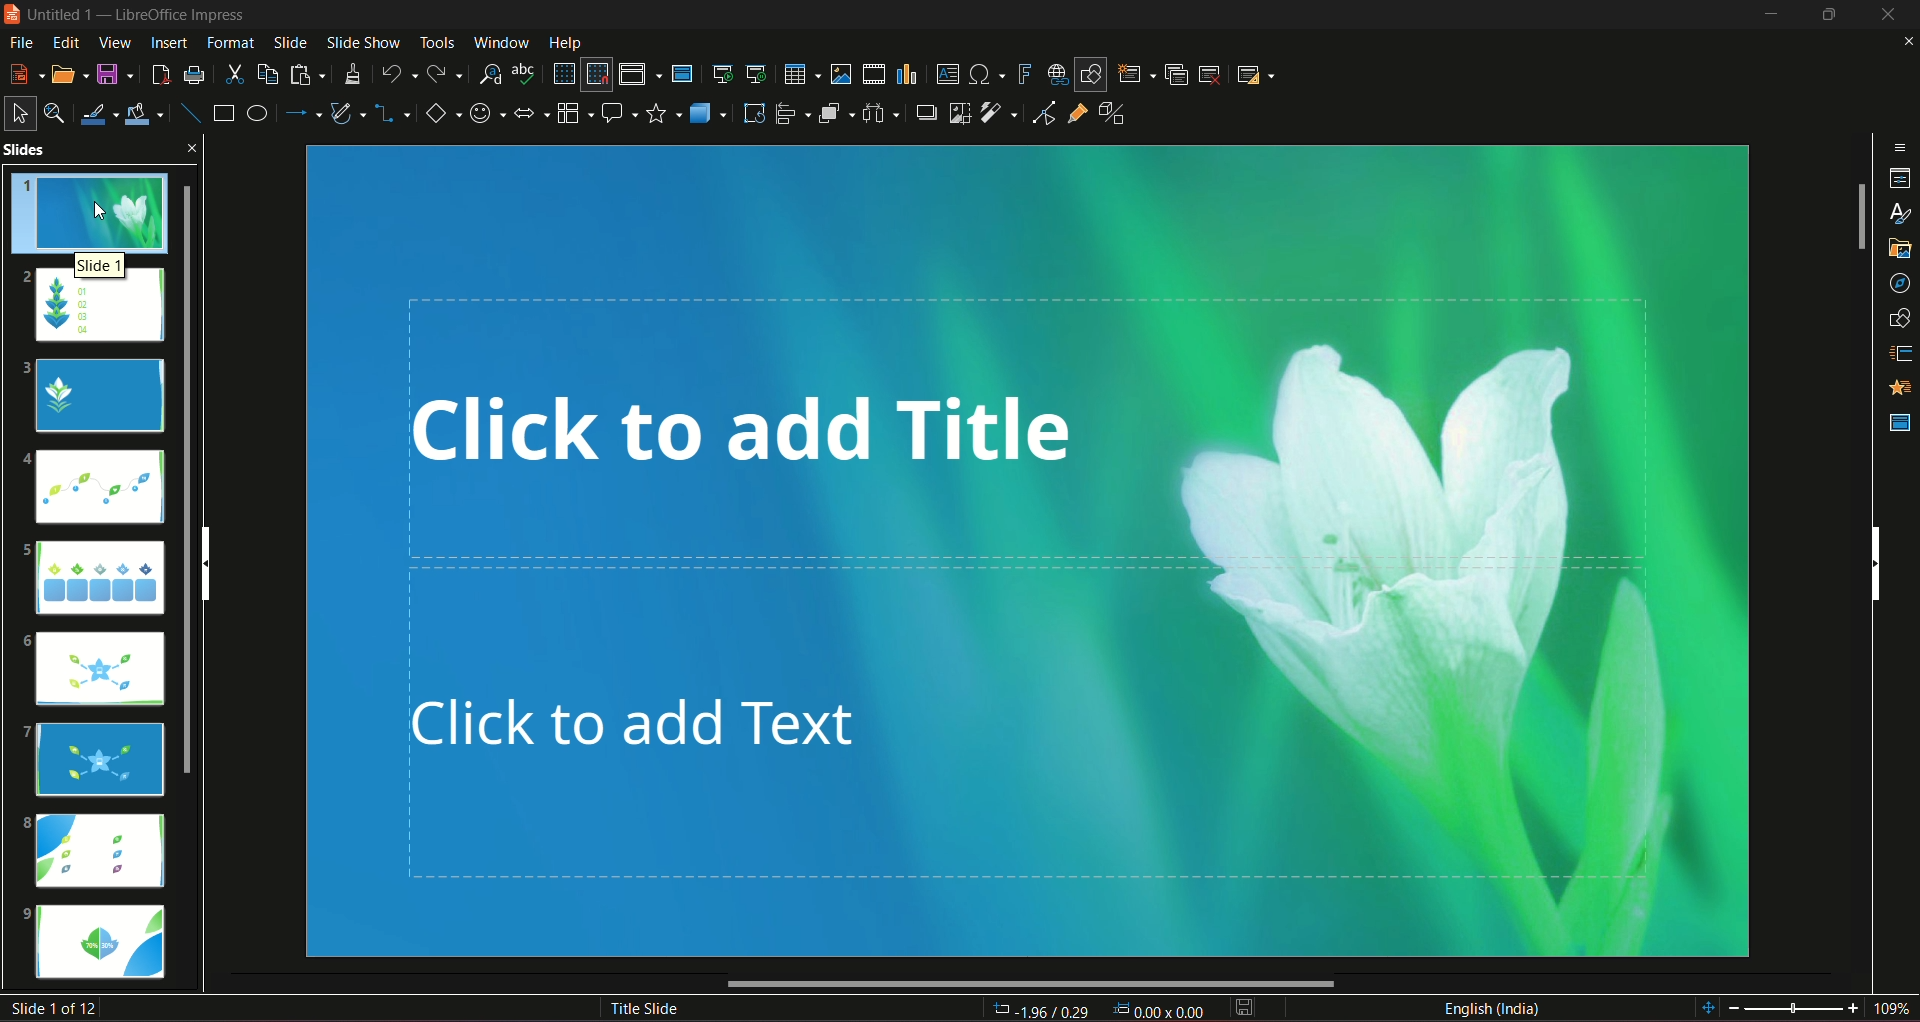 Image resolution: width=1920 pixels, height=1022 pixels. What do you see at coordinates (112, 43) in the screenshot?
I see `view` at bounding box center [112, 43].